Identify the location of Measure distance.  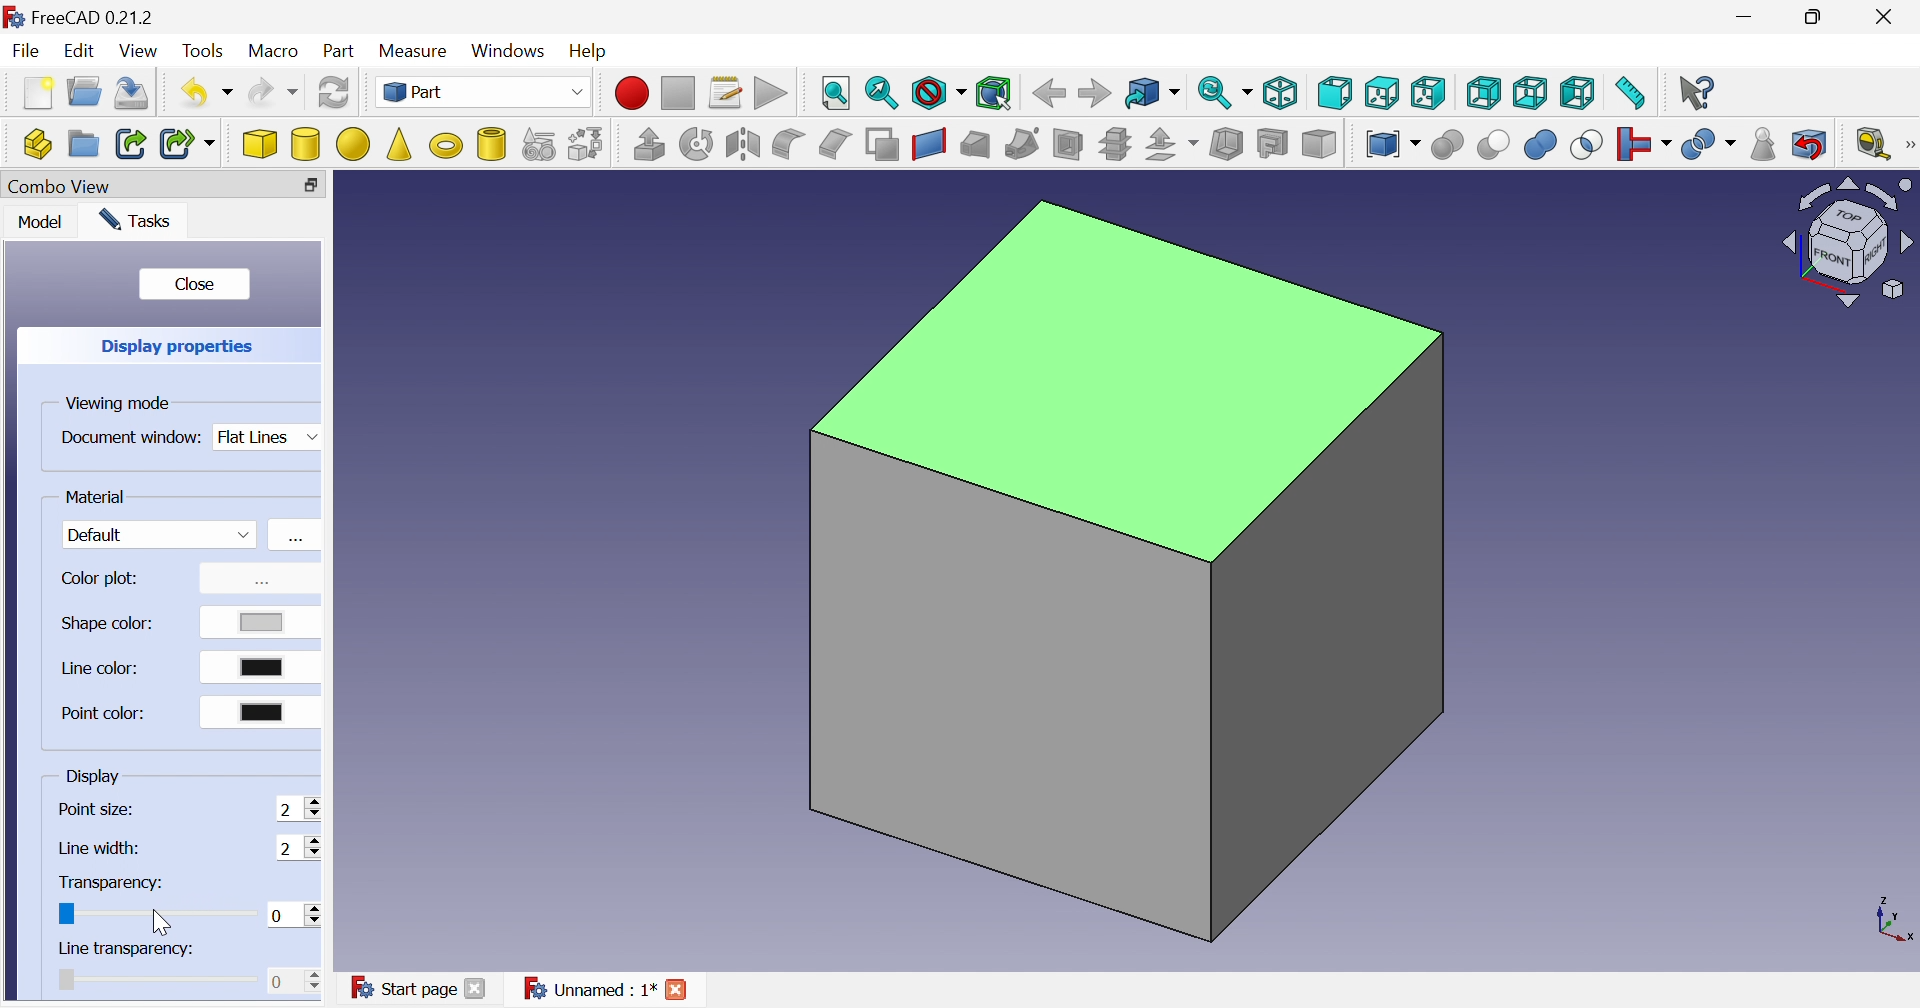
(1630, 96).